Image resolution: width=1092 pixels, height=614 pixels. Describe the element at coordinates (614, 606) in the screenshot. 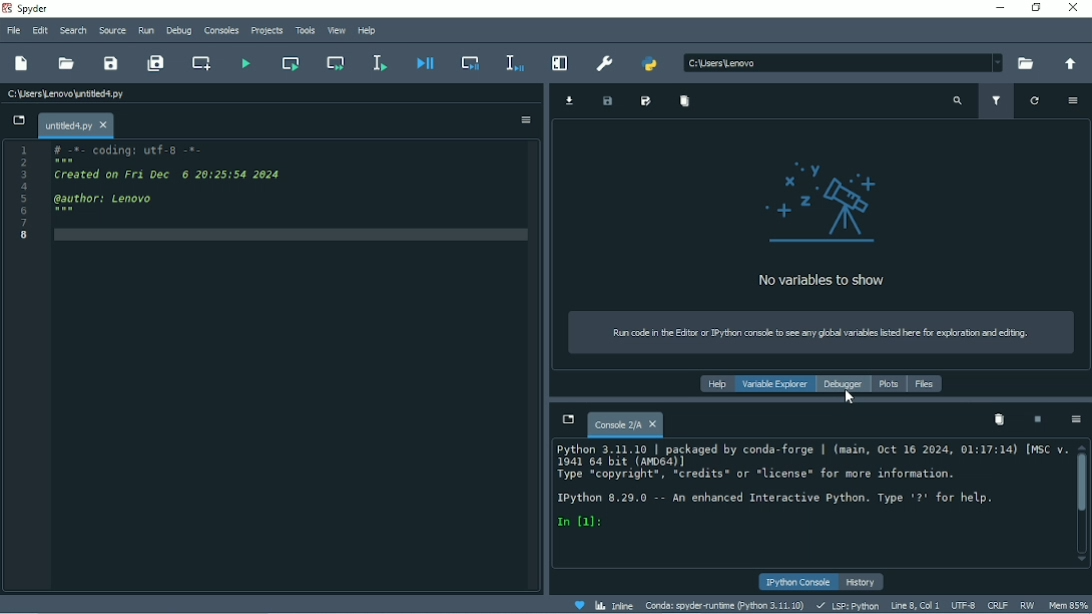

I see `Inline` at that location.